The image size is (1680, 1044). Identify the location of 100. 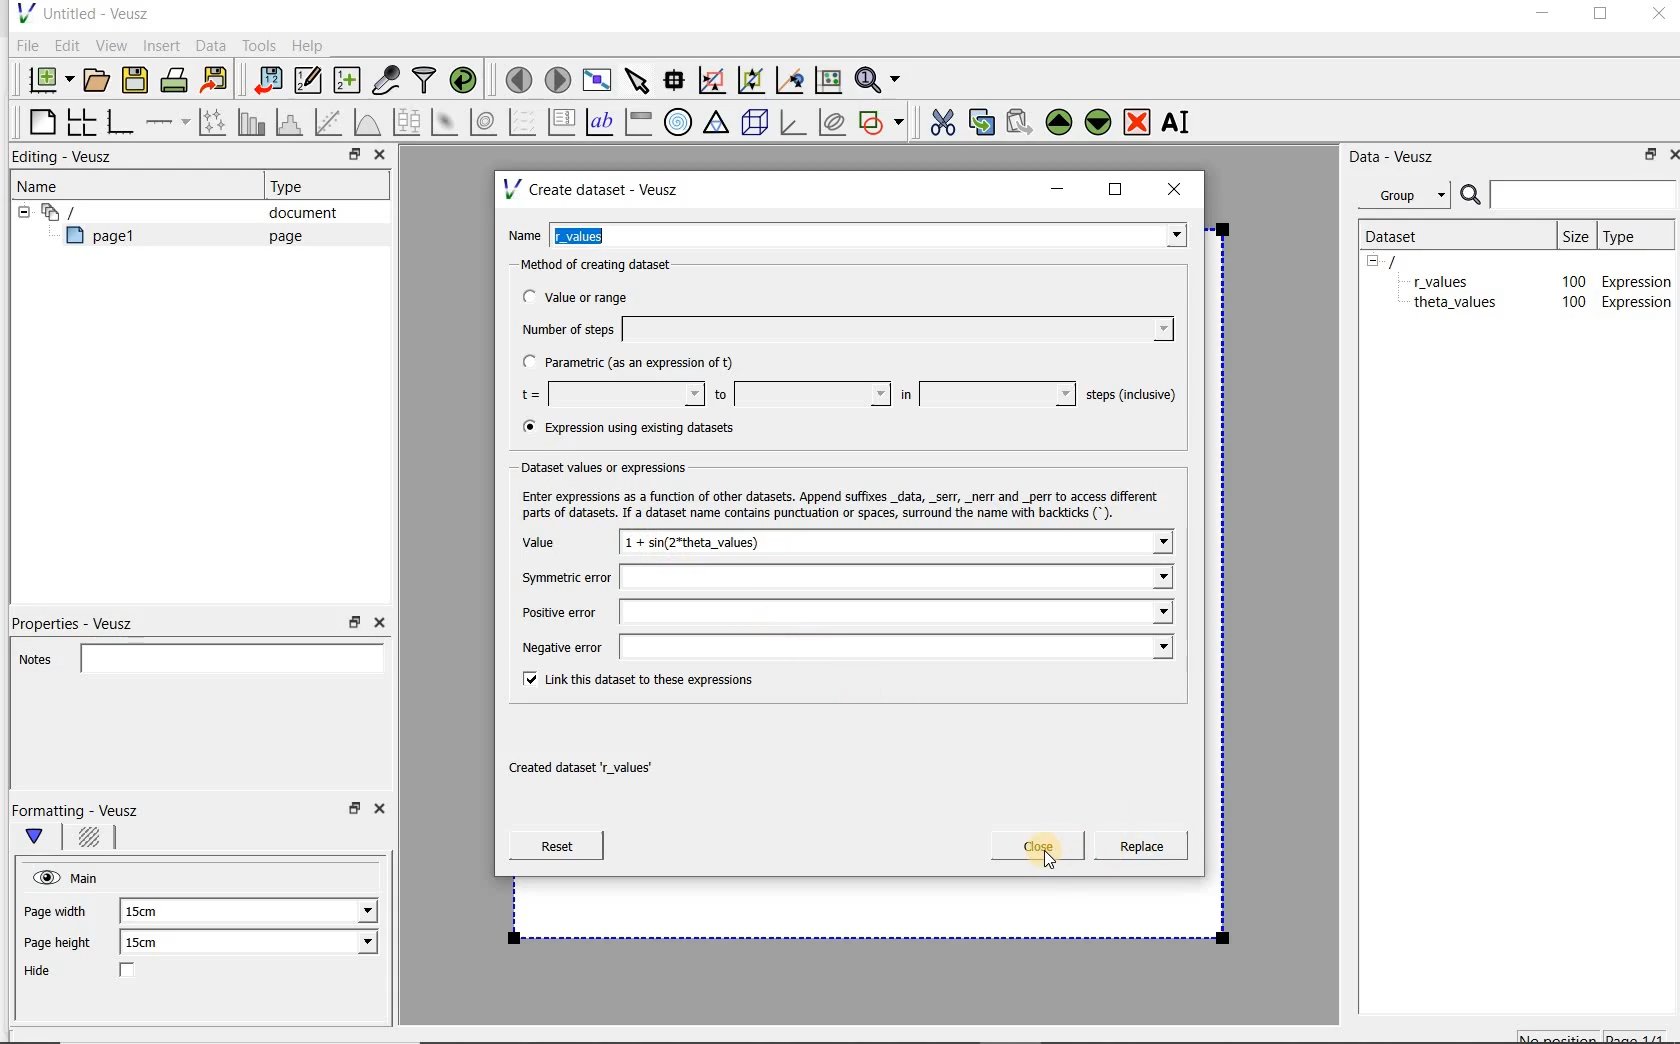
(1572, 303).